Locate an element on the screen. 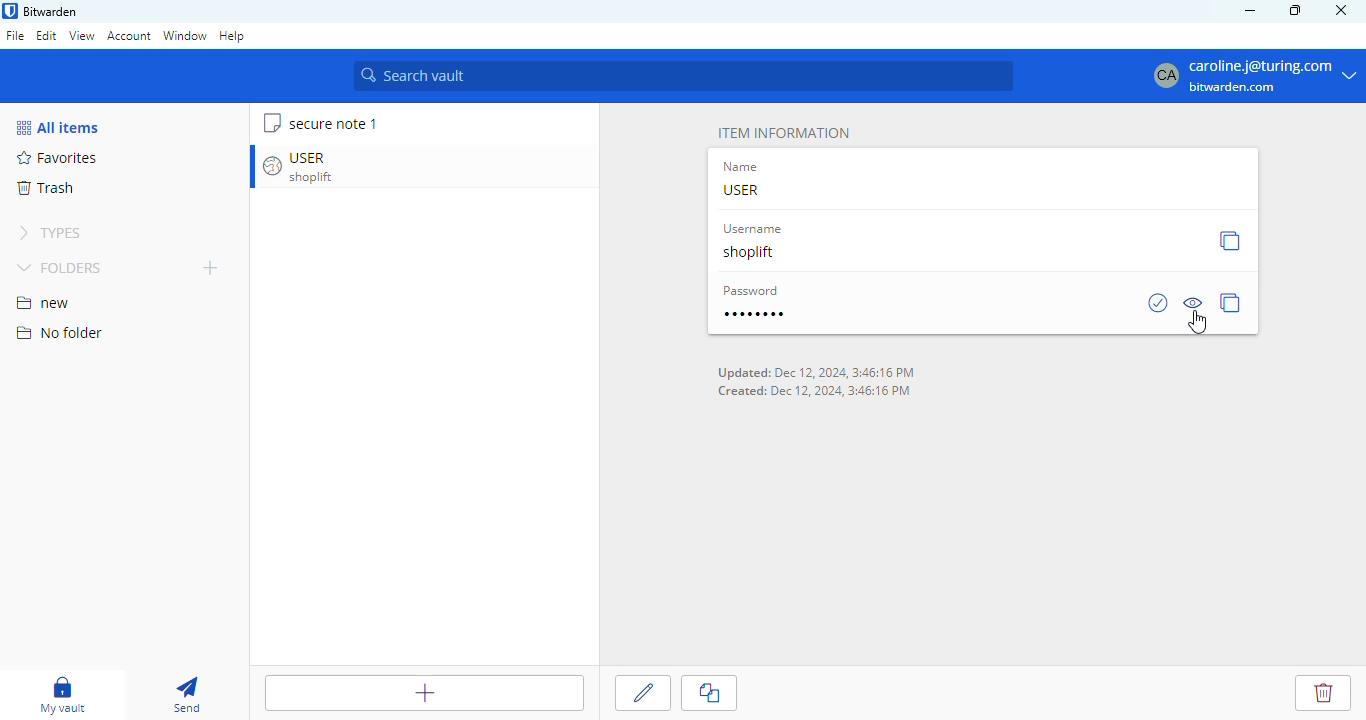 The width and height of the screenshot is (1366, 720). item information is located at coordinates (783, 133).